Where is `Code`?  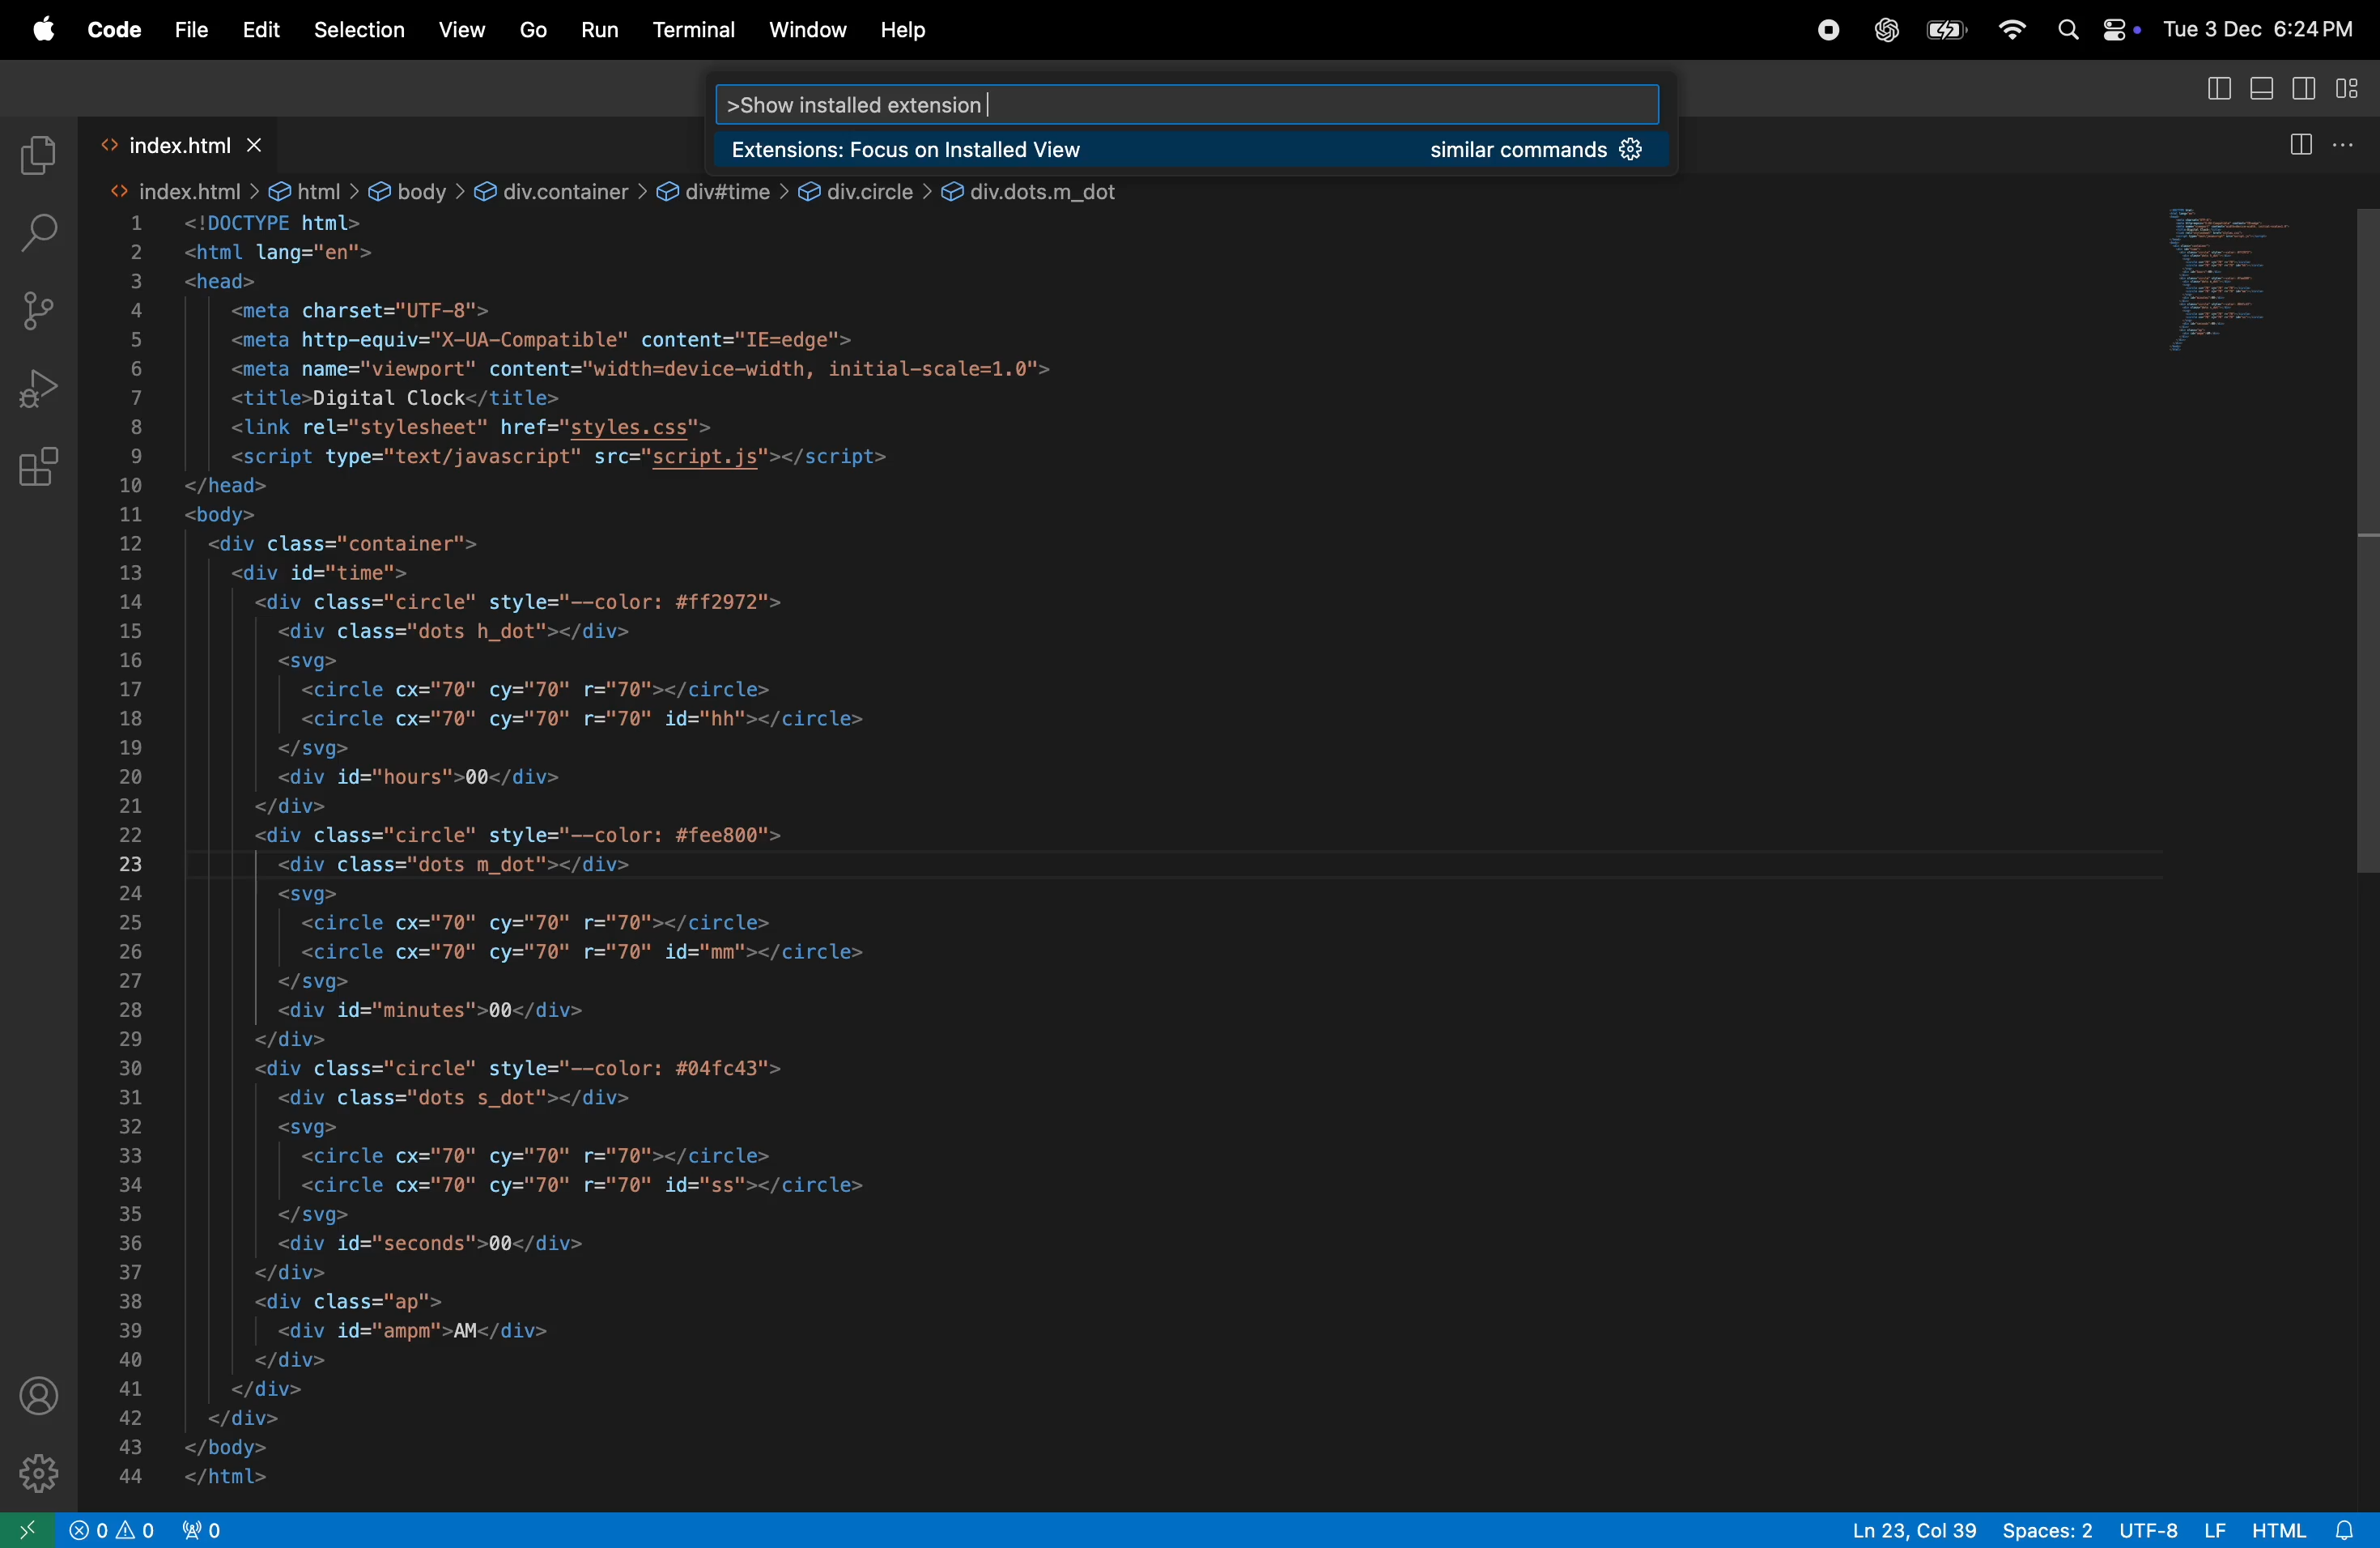 Code is located at coordinates (112, 27).